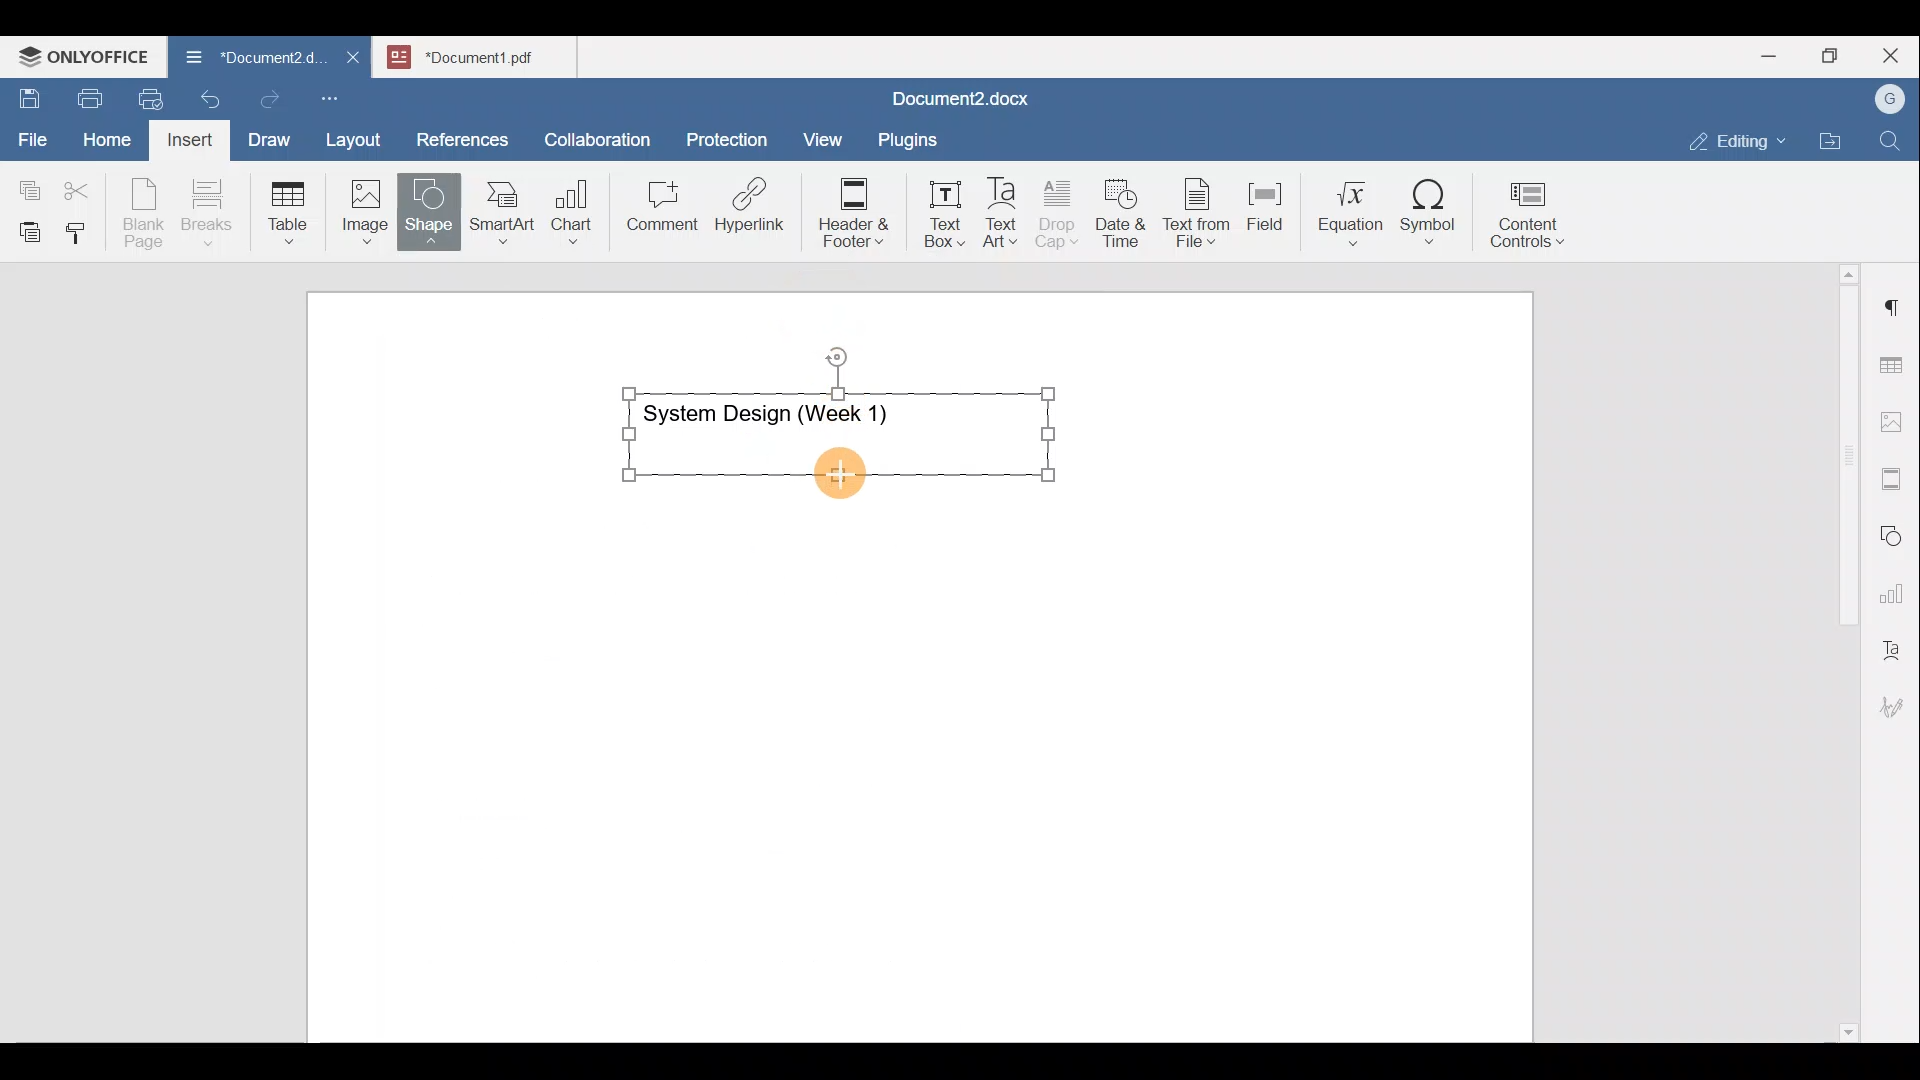 Image resolution: width=1920 pixels, height=1080 pixels. Describe the element at coordinates (956, 101) in the screenshot. I see `Document name` at that location.